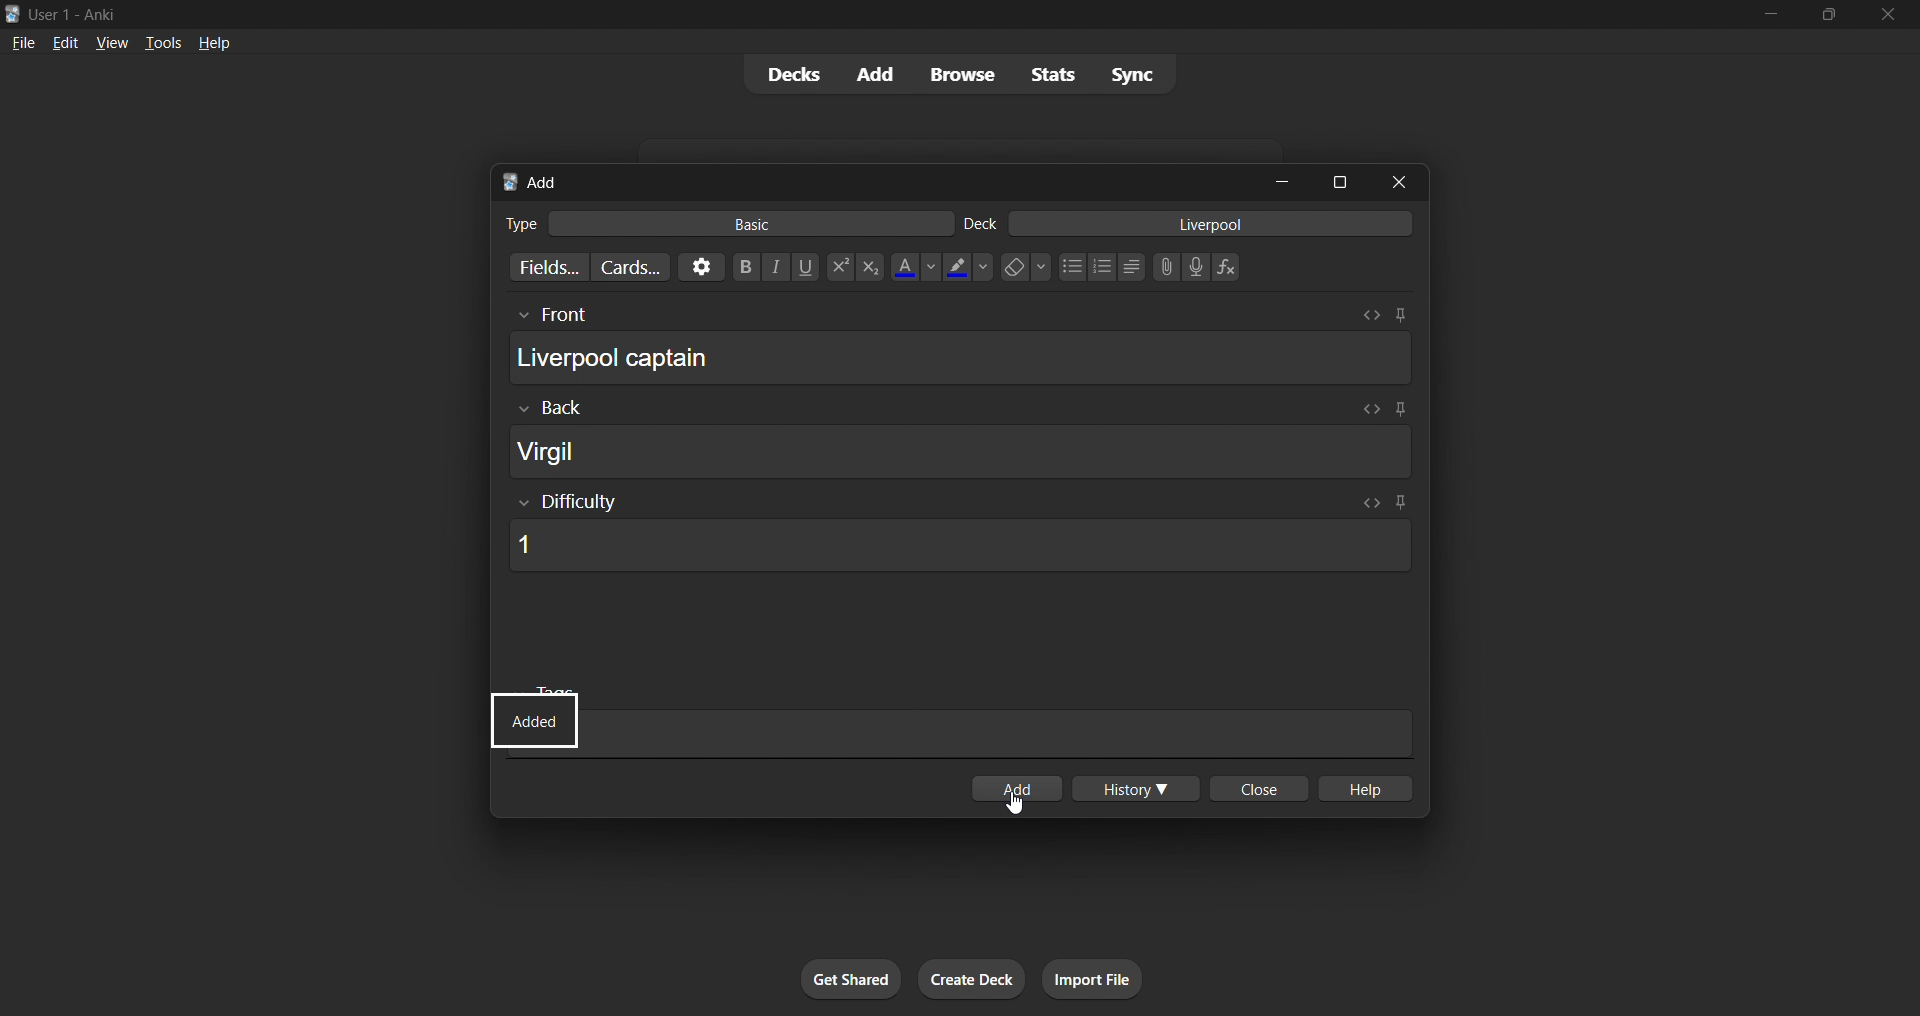 This screenshot has height=1016, width=1920. I want to click on Toggle HTML editor, so click(1369, 409).